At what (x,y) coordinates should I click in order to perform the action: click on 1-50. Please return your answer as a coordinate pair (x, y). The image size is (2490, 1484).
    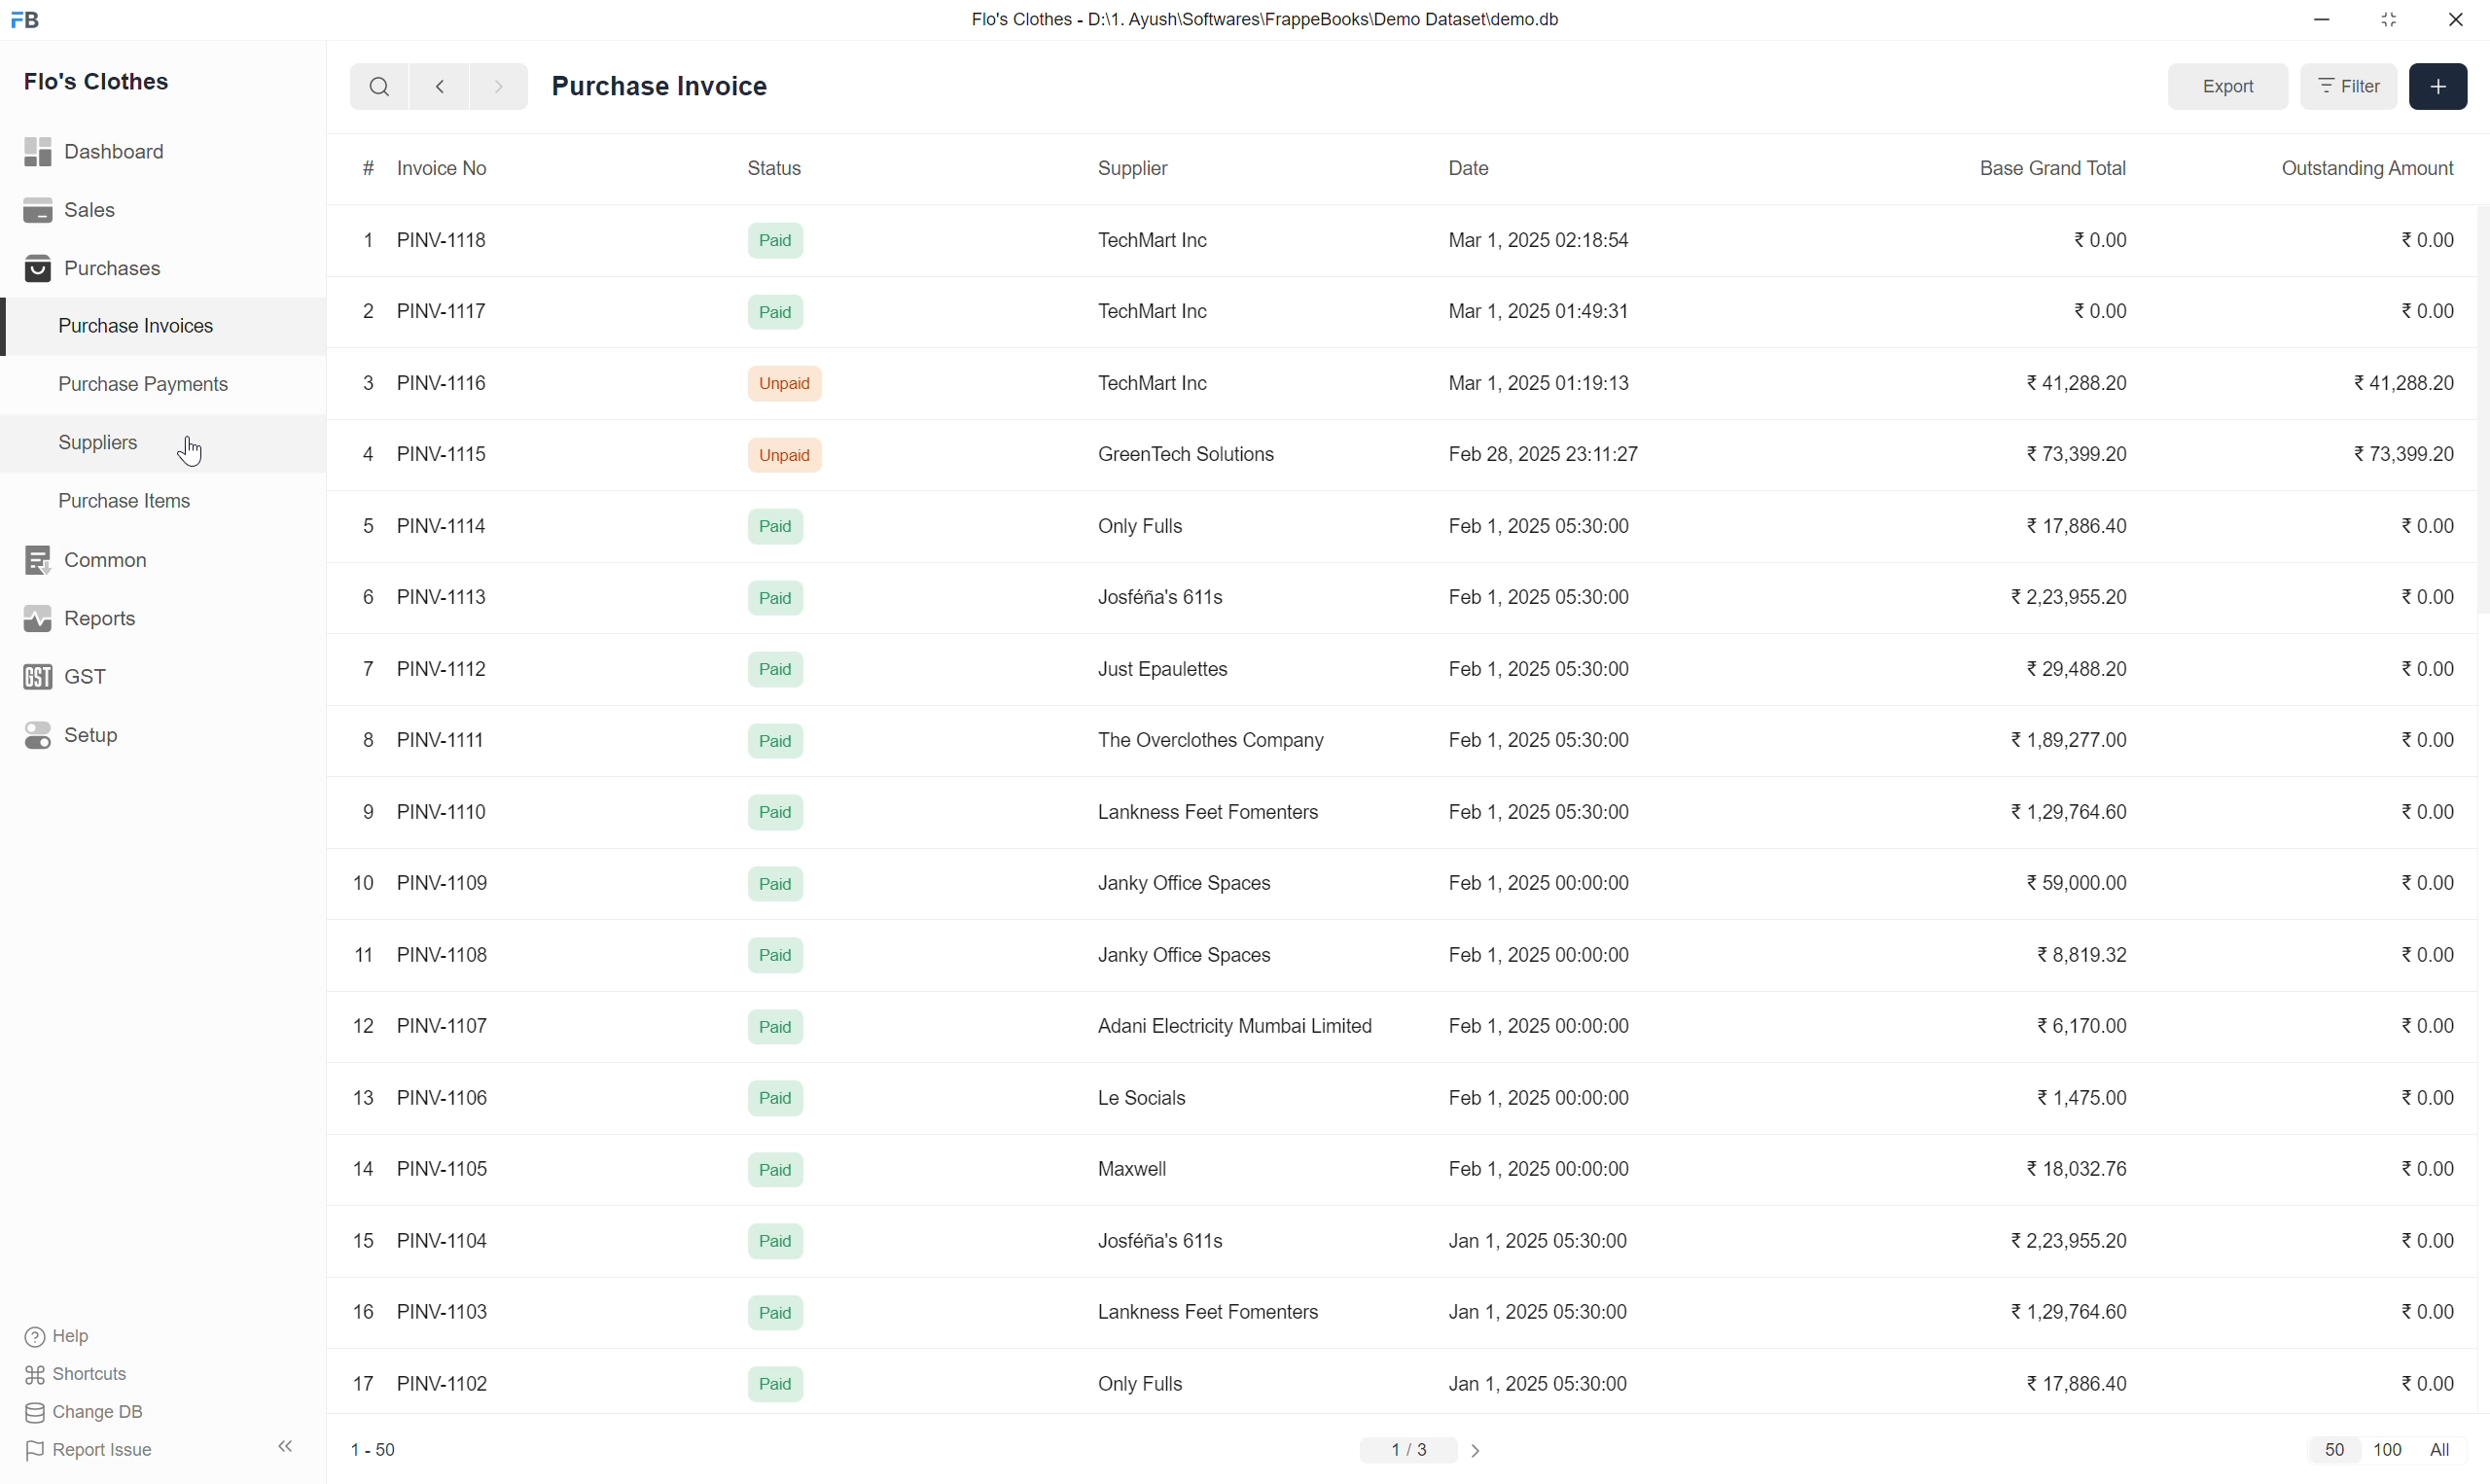
    Looking at the image, I should click on (373, 1445).